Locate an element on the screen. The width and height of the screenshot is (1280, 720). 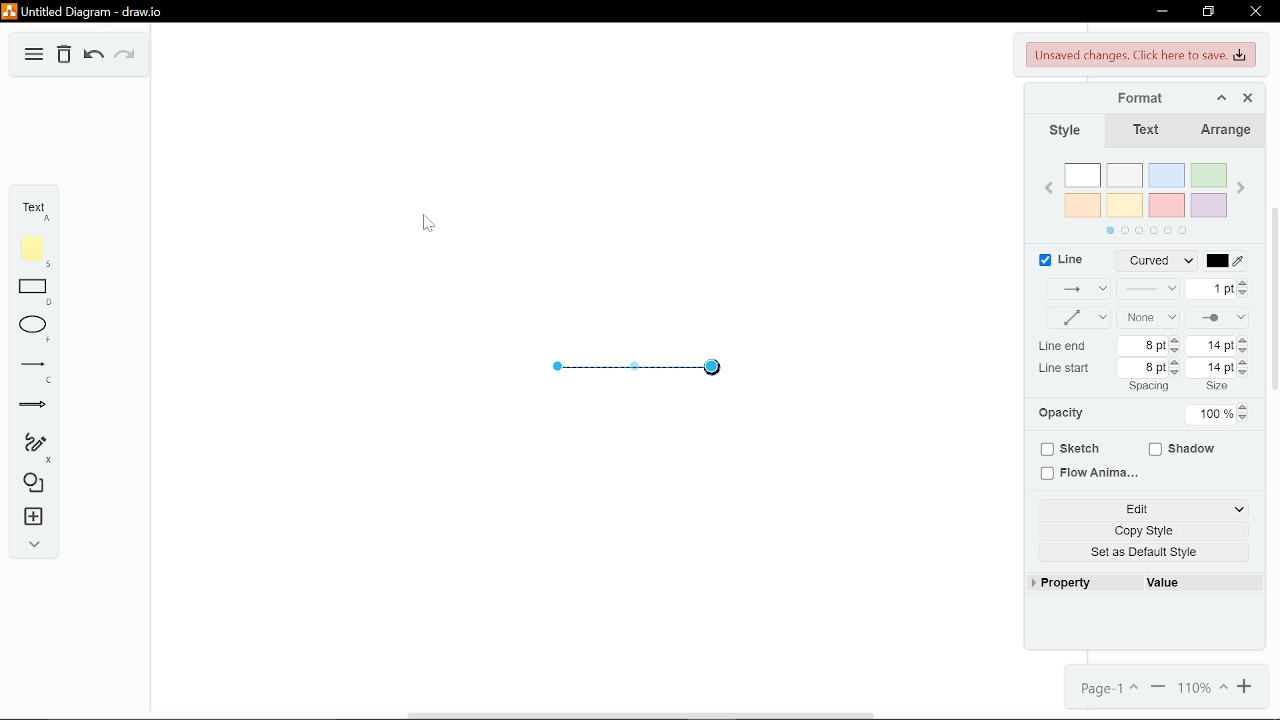
Insert is located at coordinates (32, 518).